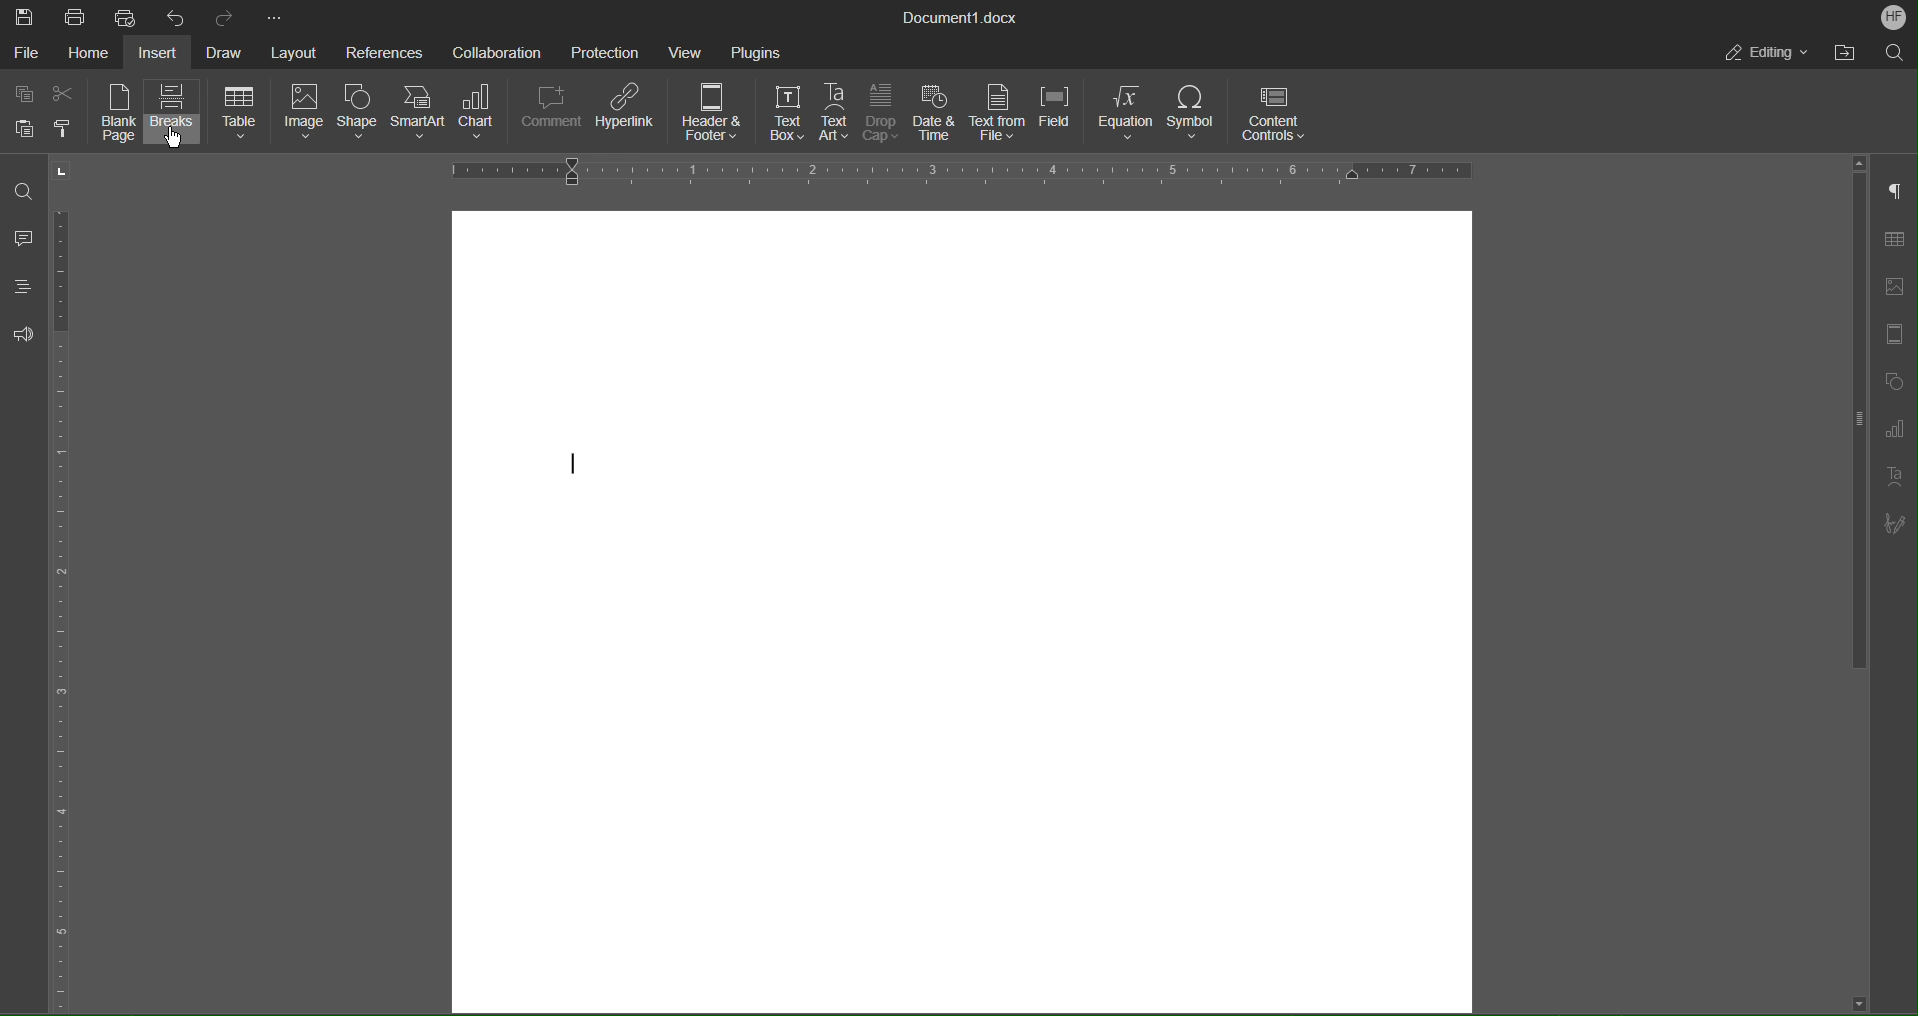  I want to click on Hyperlink, so click(631, 115).